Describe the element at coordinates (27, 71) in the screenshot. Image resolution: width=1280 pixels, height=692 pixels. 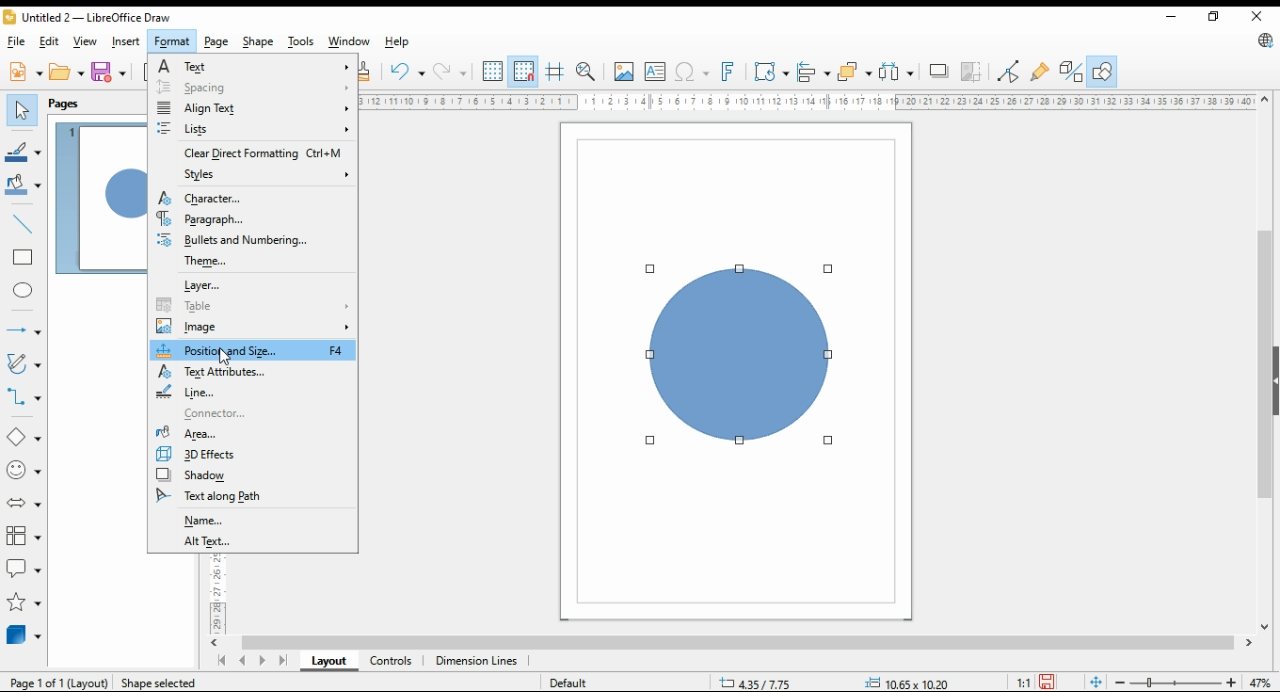
I see `new` at that location.